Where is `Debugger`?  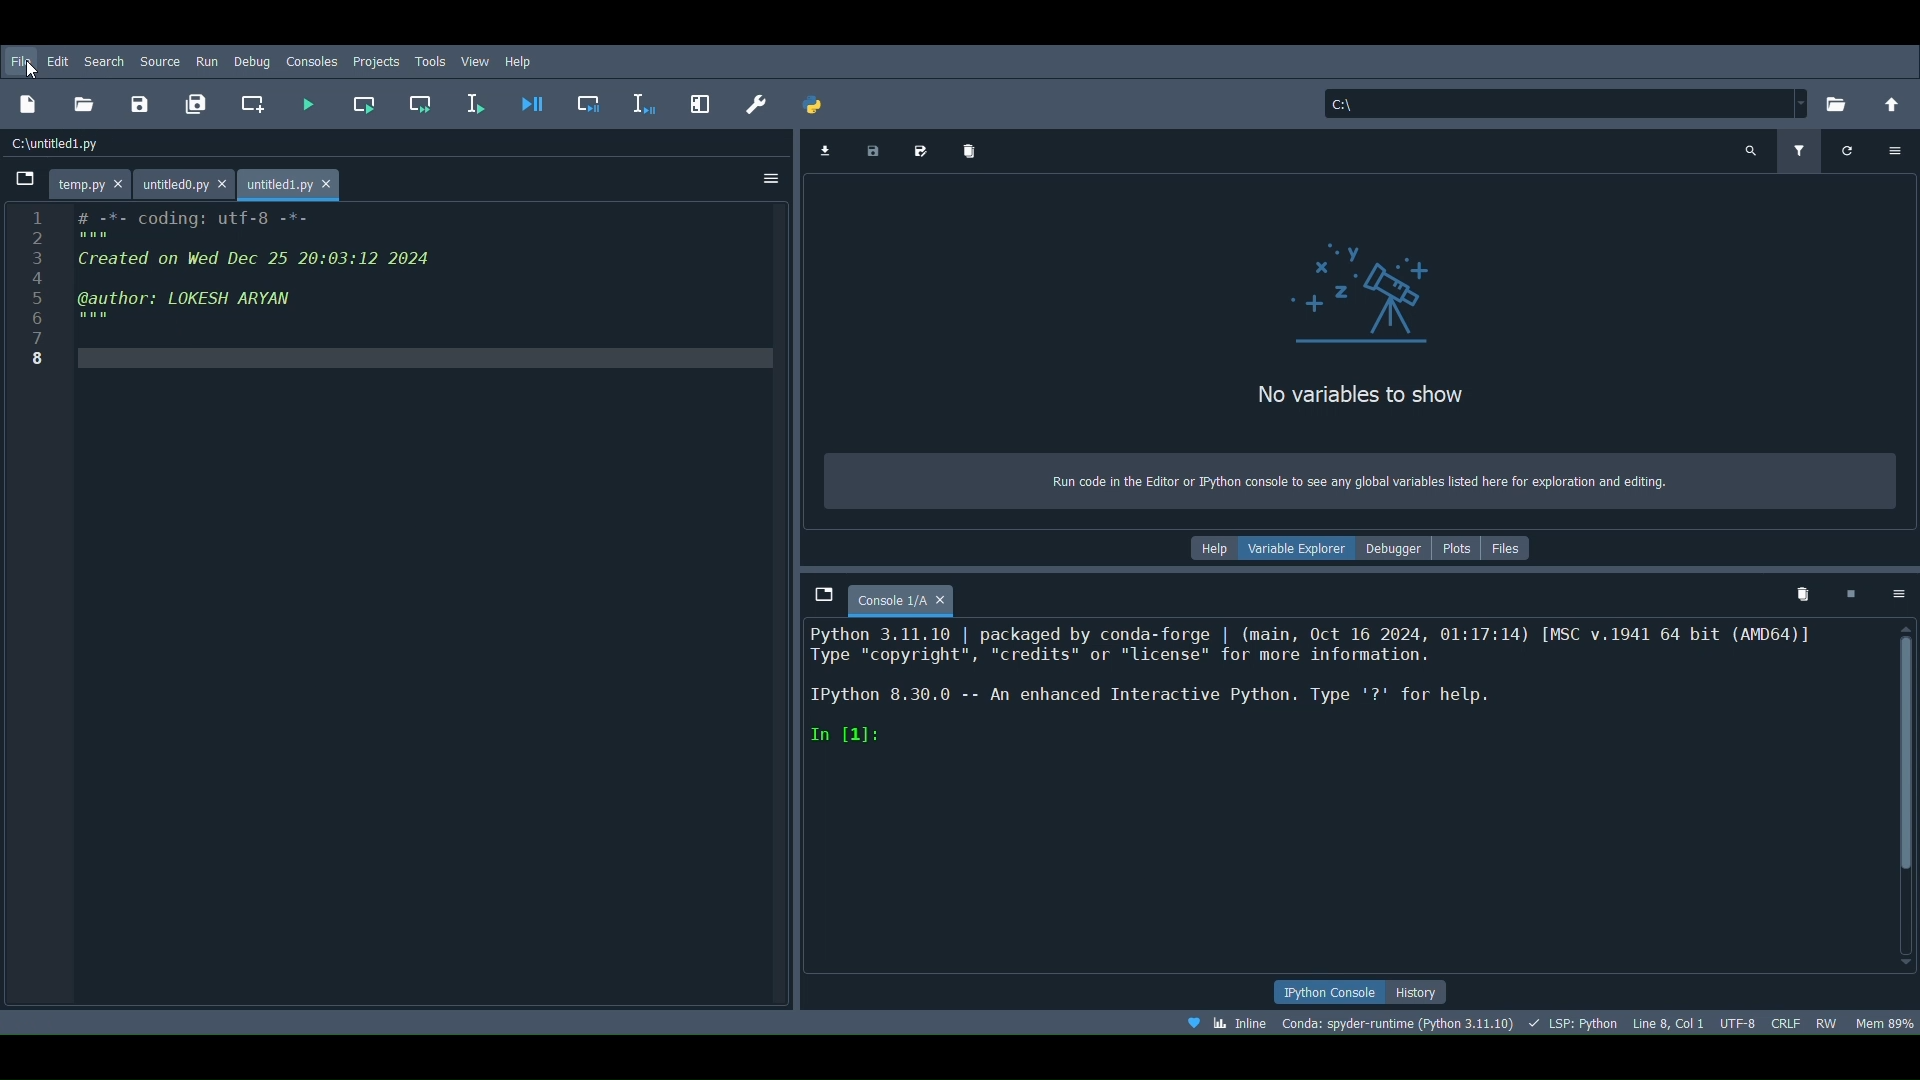 Debugger is located at coordinates (1392, 549).